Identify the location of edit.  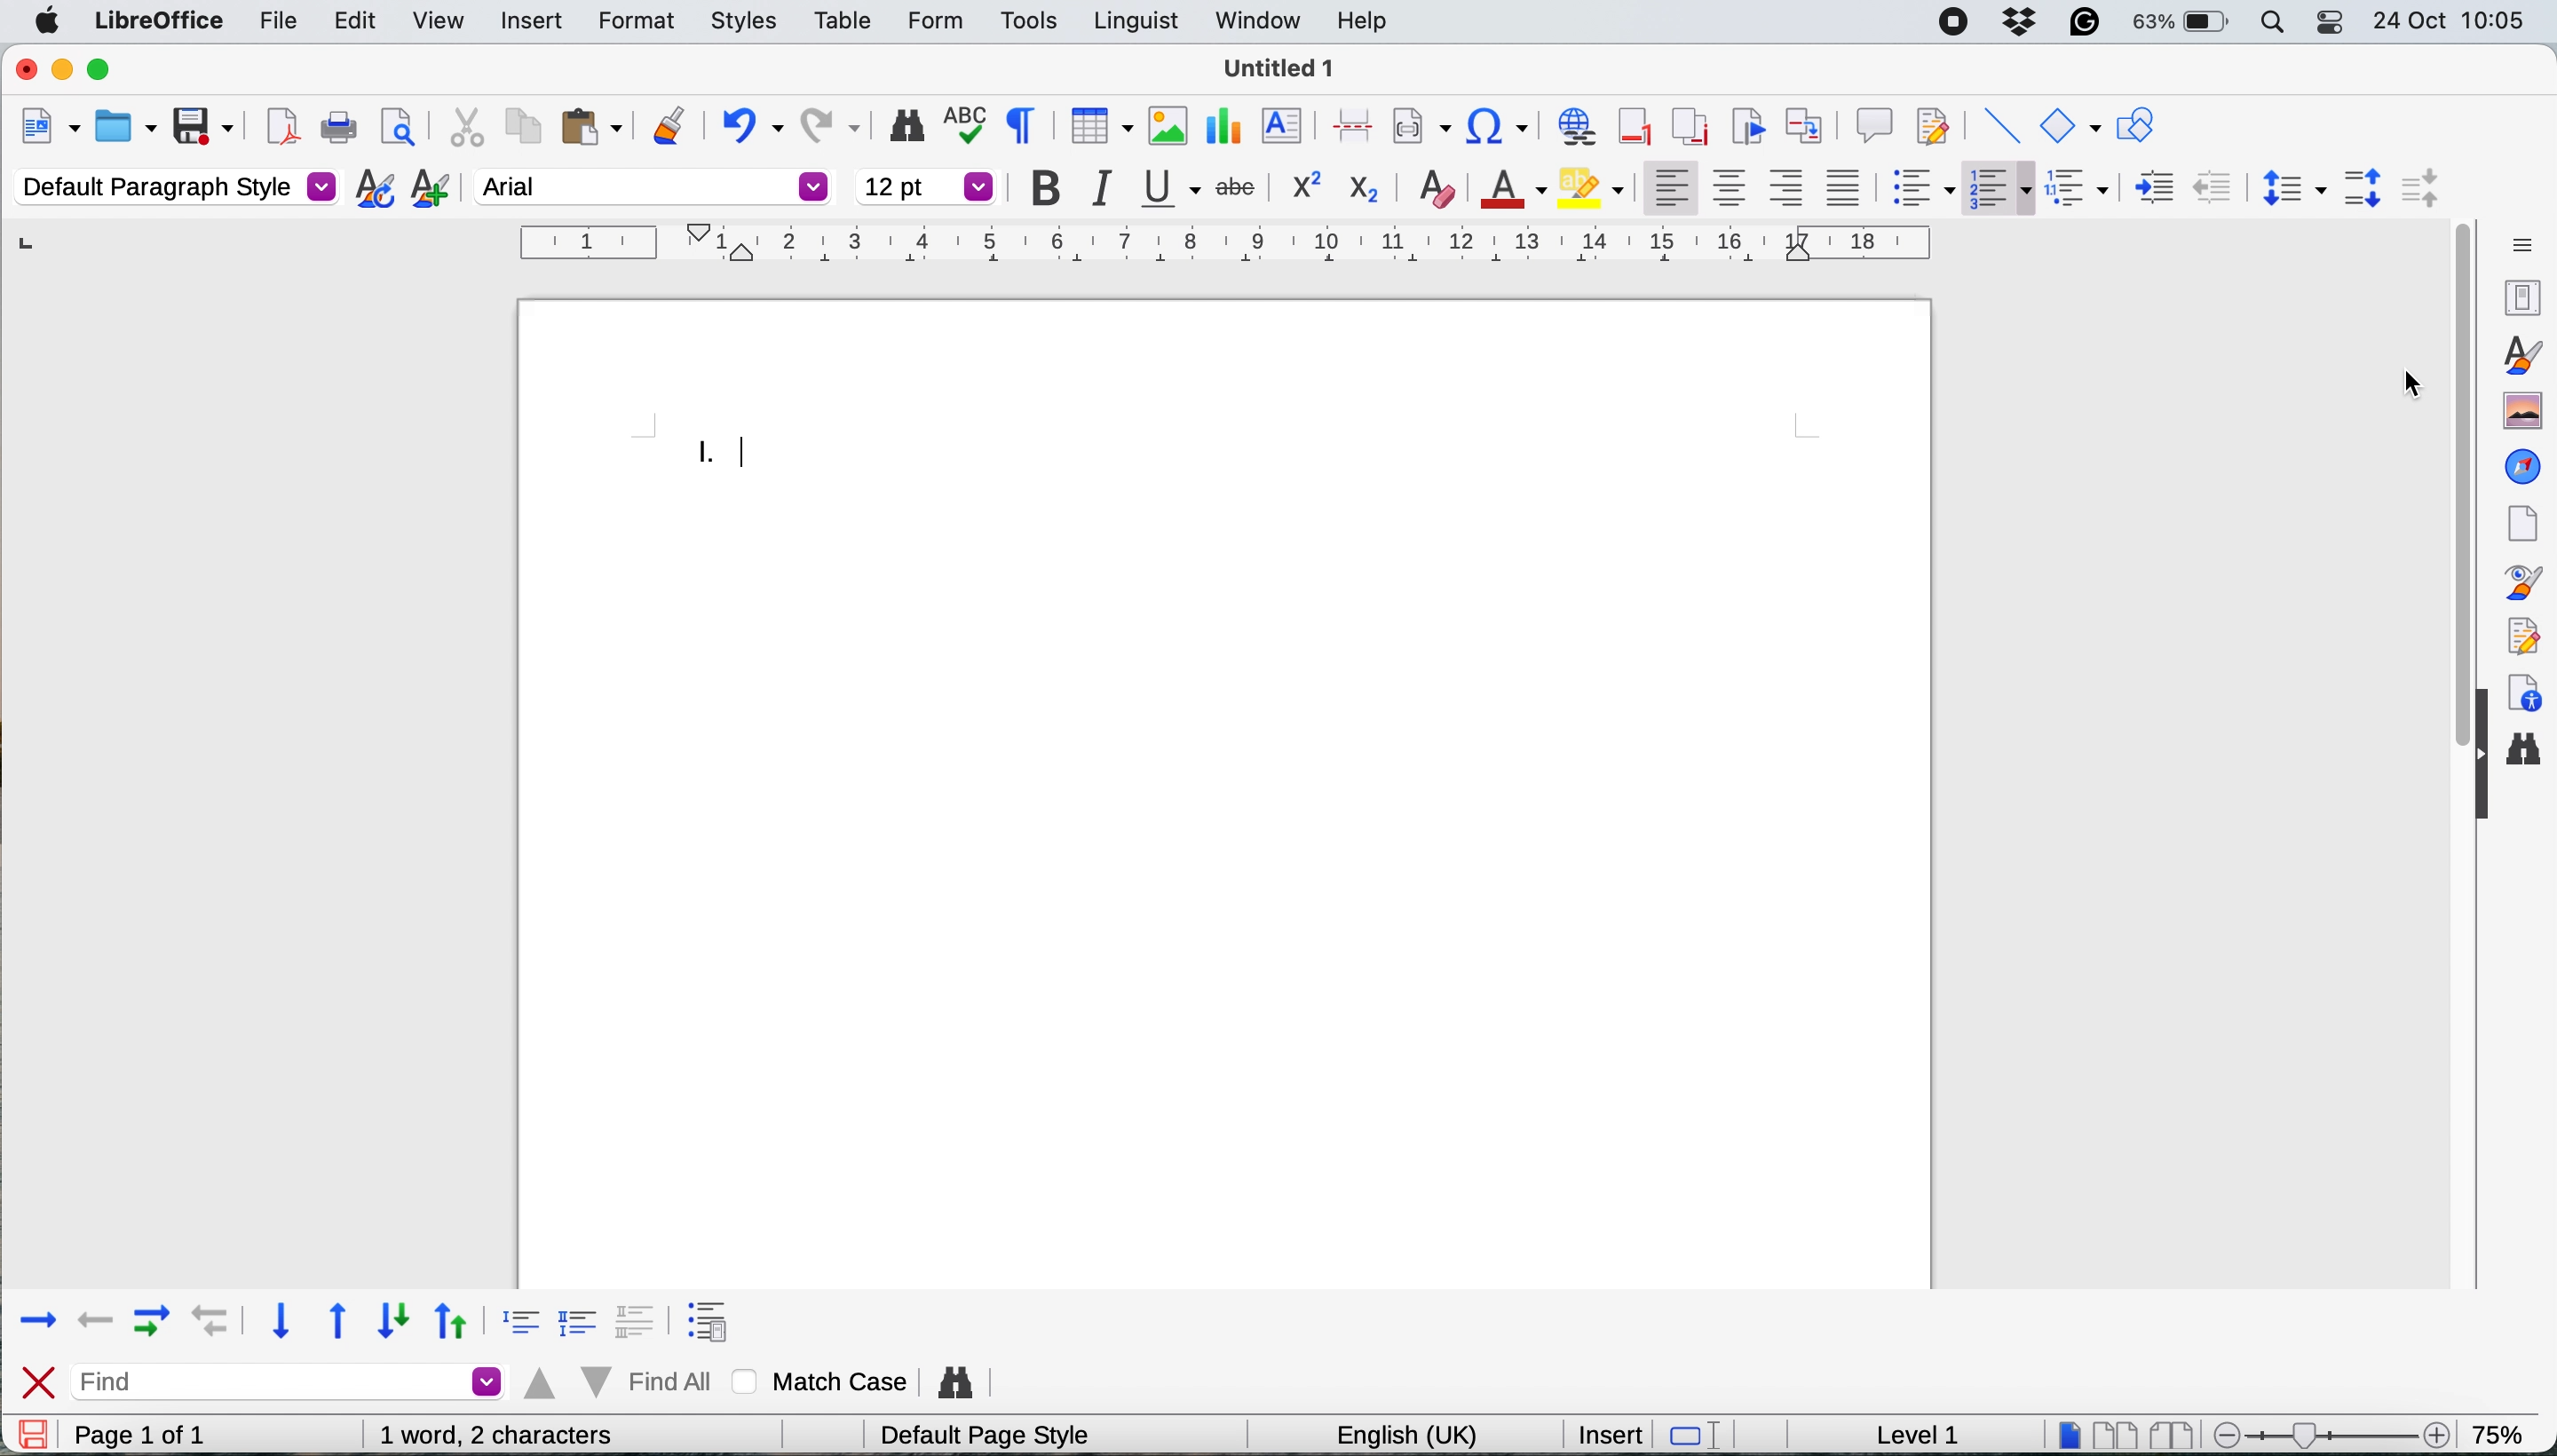
(359, 21).